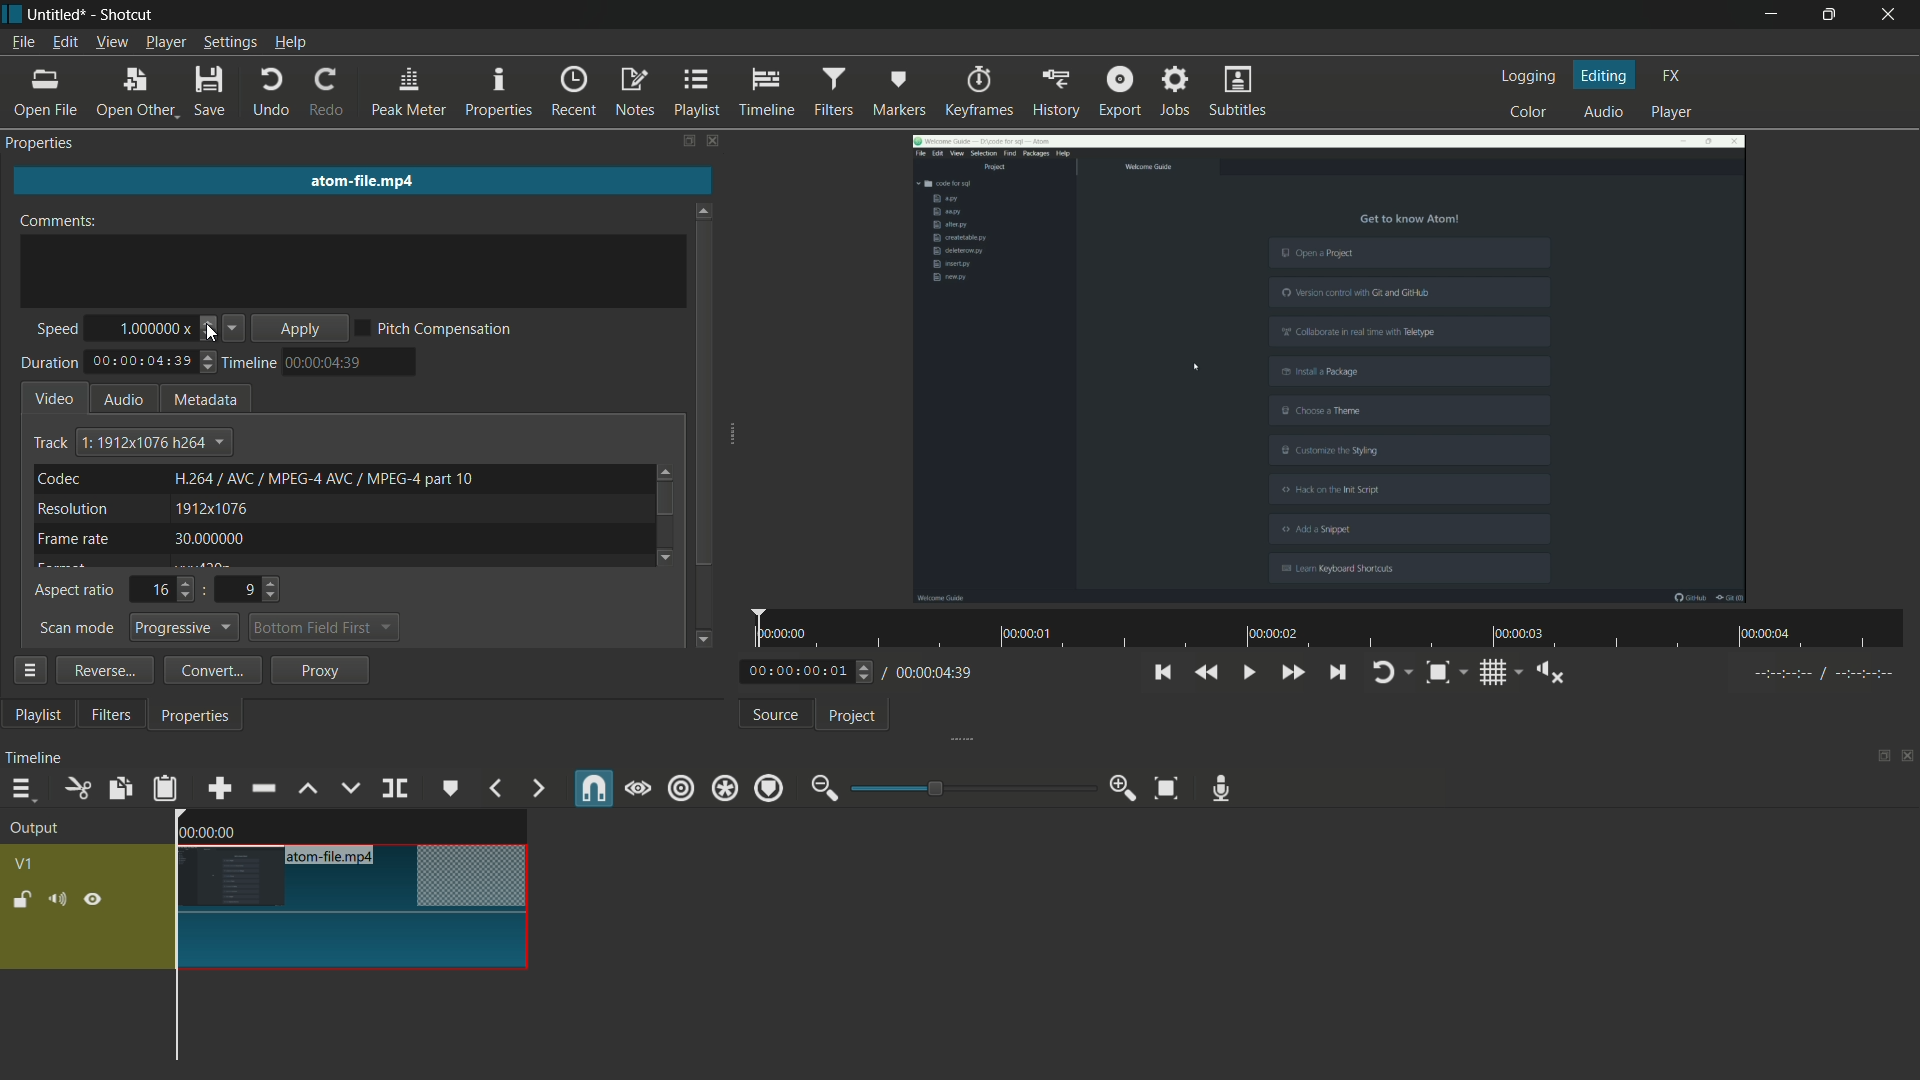 The height and width of the screenshot is (1080, 1920). Describe the element at coordinates (1437, 672) in the screenshot. I see `toggle zoom` at that location.